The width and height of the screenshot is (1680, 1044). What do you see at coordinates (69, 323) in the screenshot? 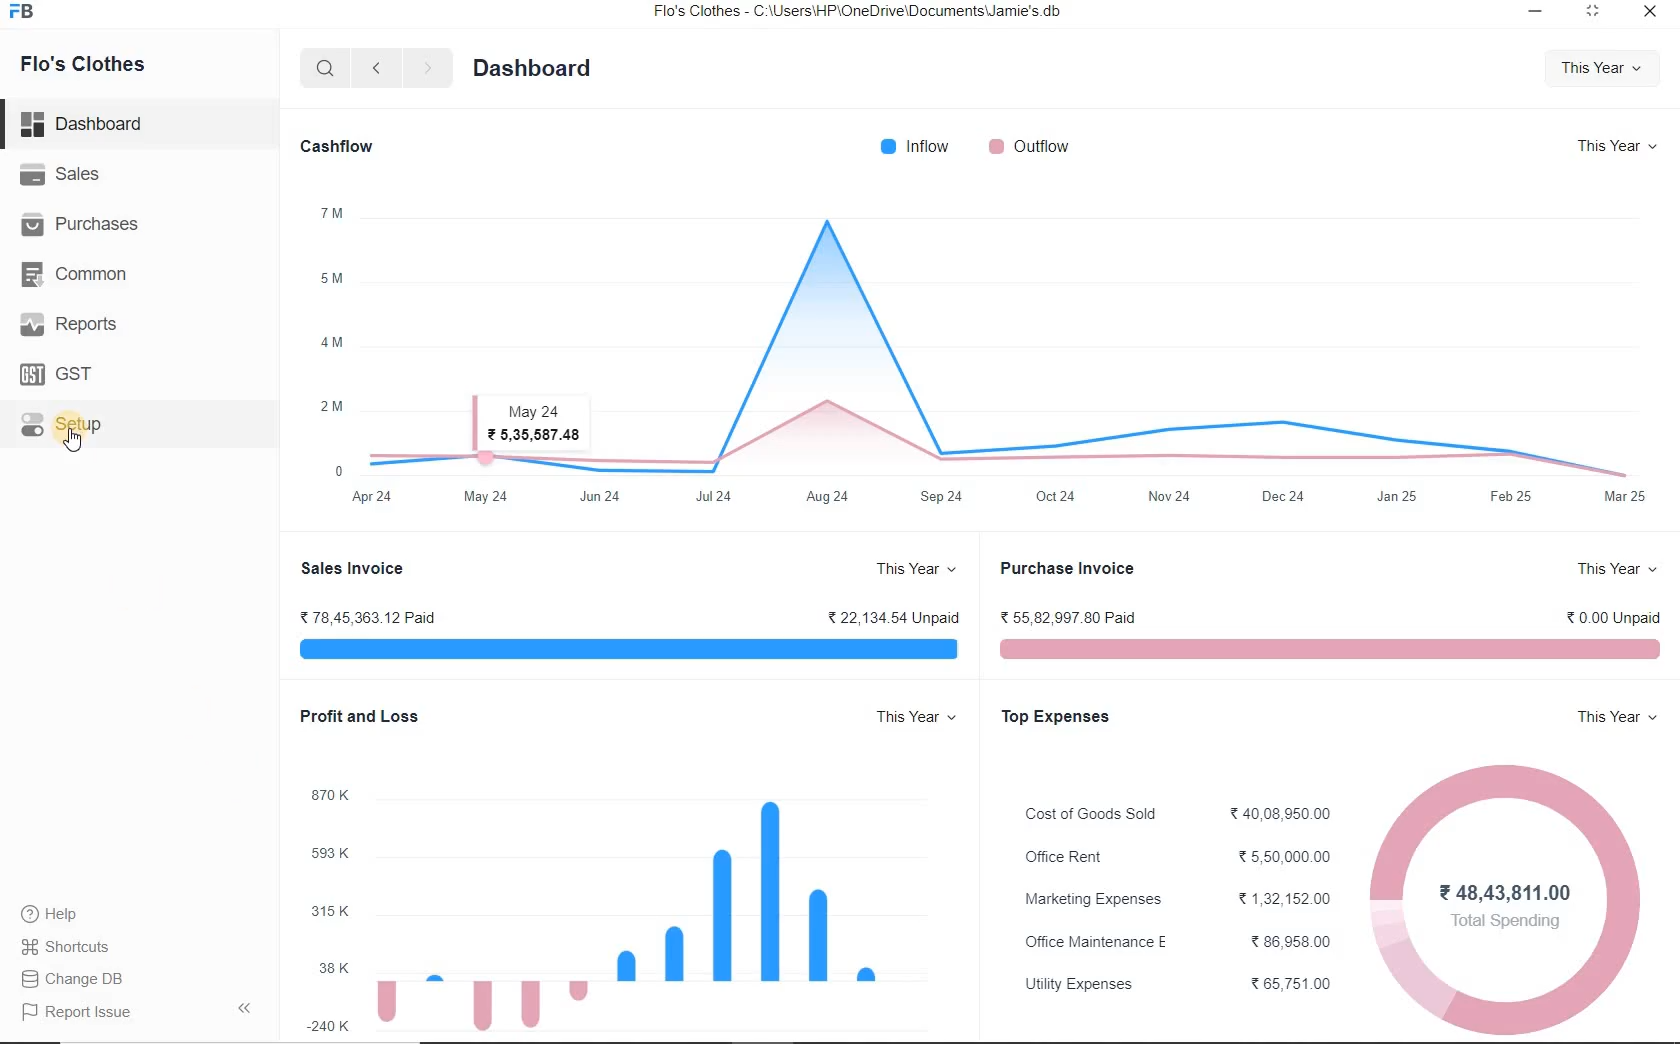
I see `Reports` at bounding box center [69, 323].